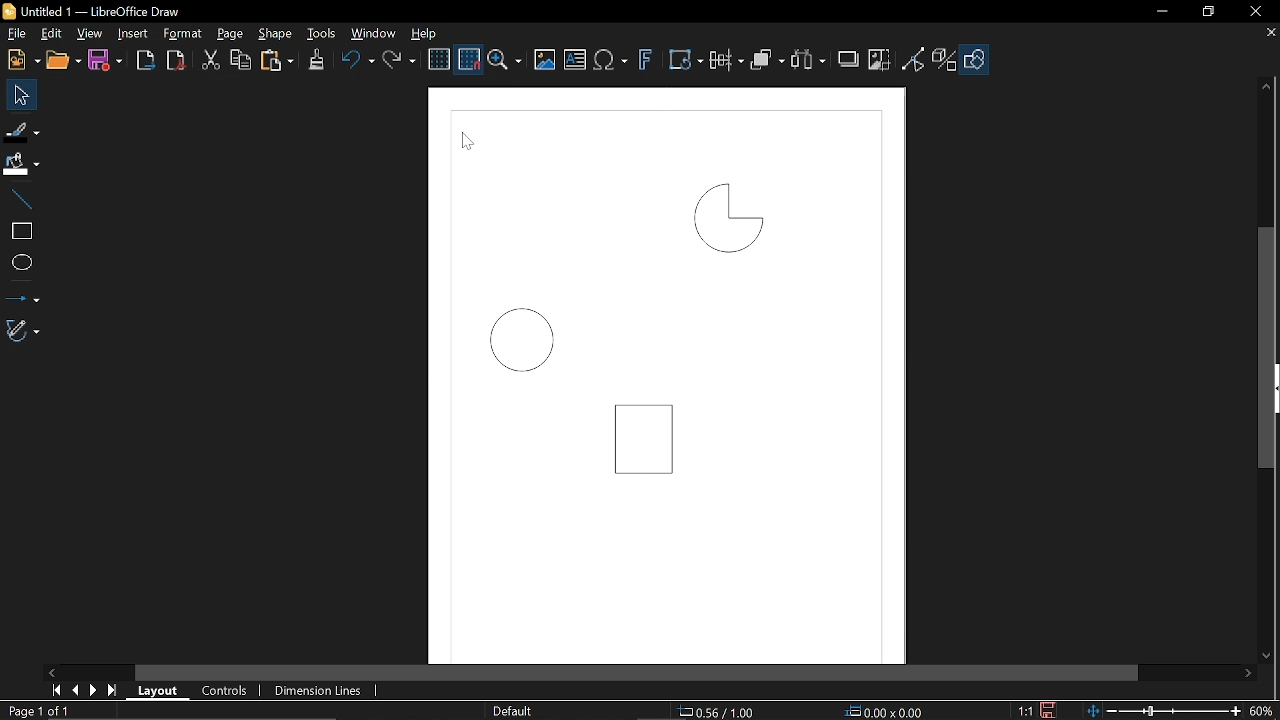 Image resolution: width=1280 pixels, height=720 pixels. I want to click on LibreOffice Logo, so click(10, 12).